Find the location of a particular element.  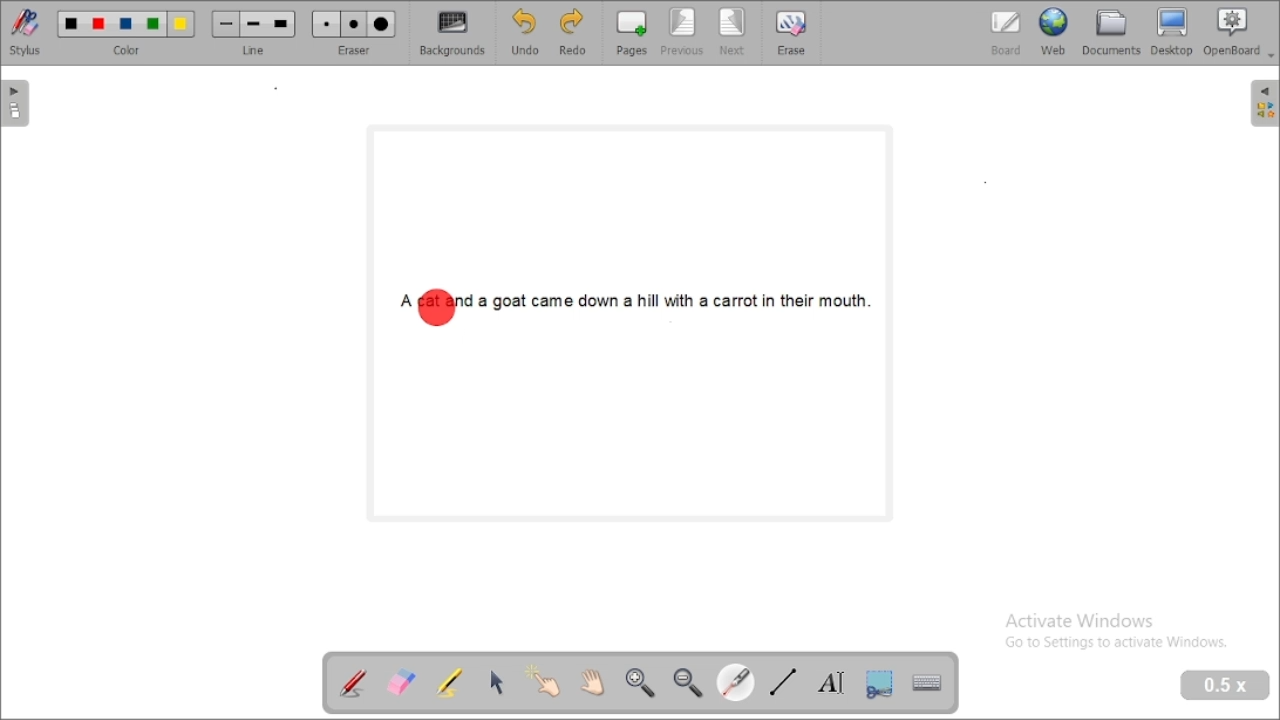

Dropdown is located at coordinates (1272, 56).